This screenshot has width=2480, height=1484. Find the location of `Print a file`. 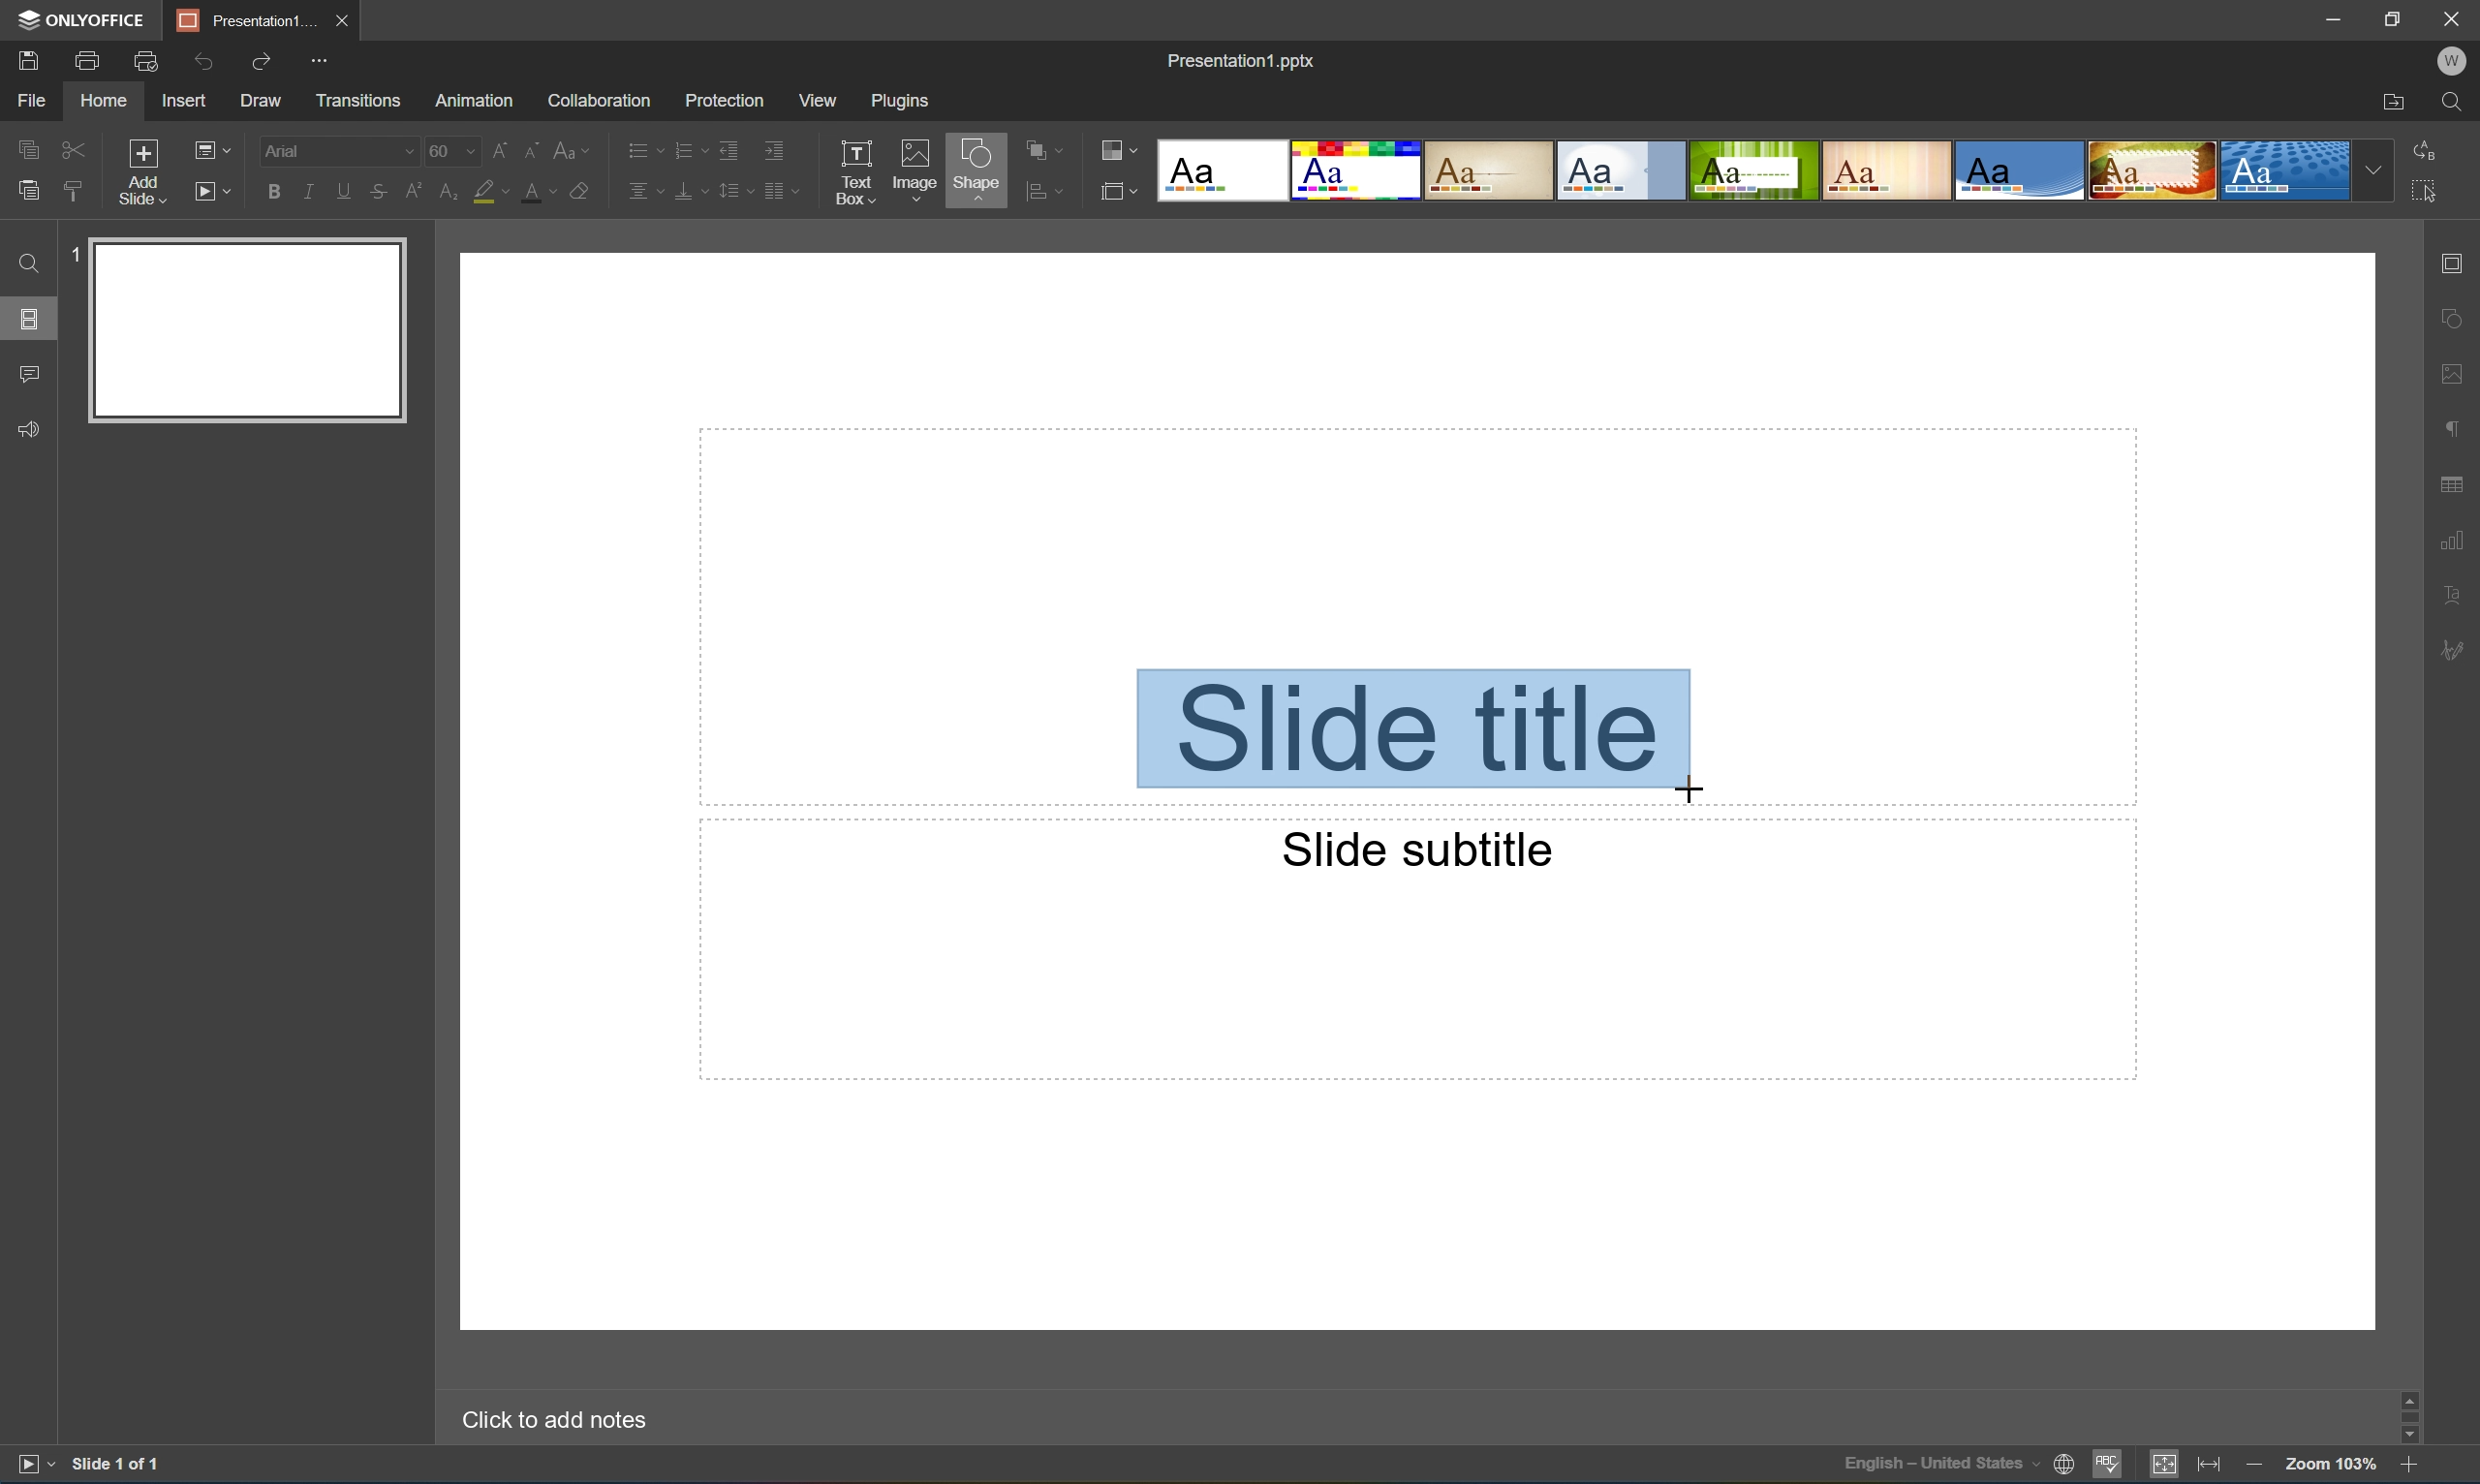

Print a file is located at coordinates (89, 60).